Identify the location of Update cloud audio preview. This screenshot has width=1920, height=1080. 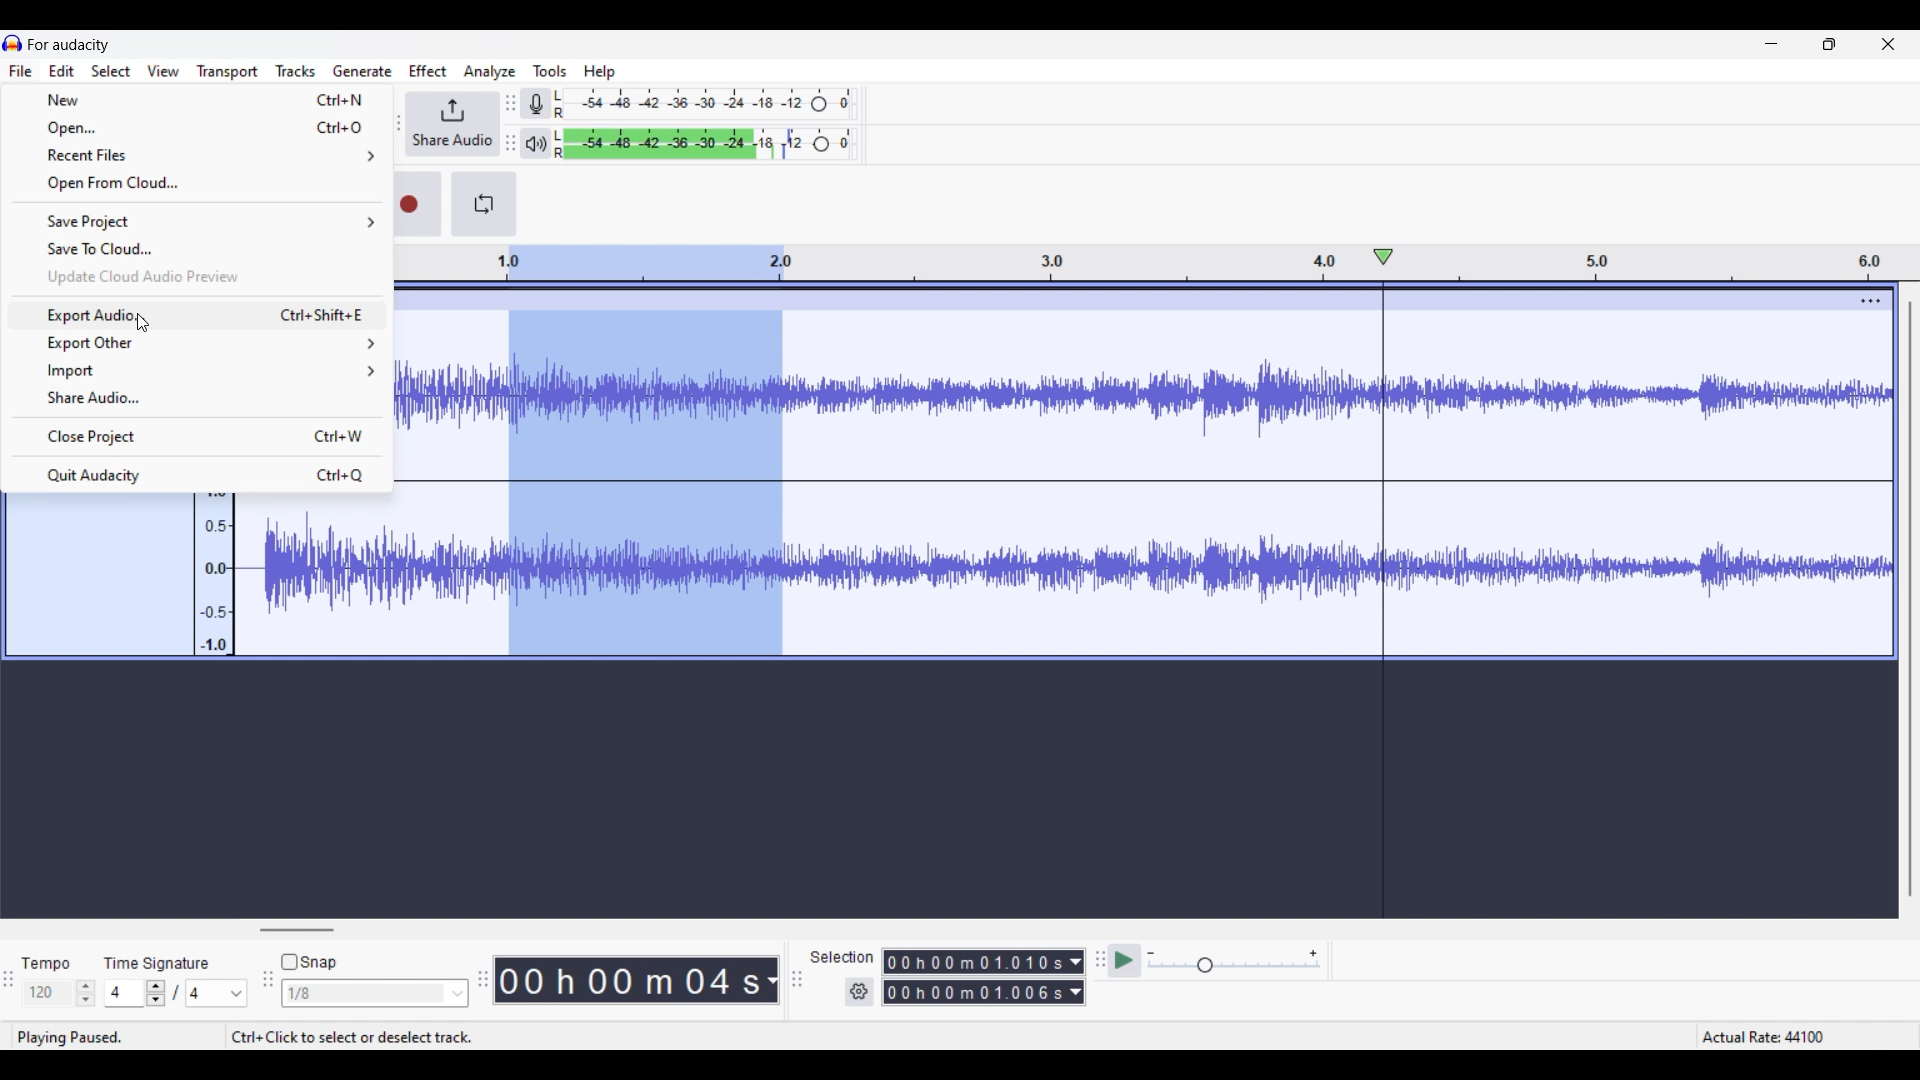
(197, 278).